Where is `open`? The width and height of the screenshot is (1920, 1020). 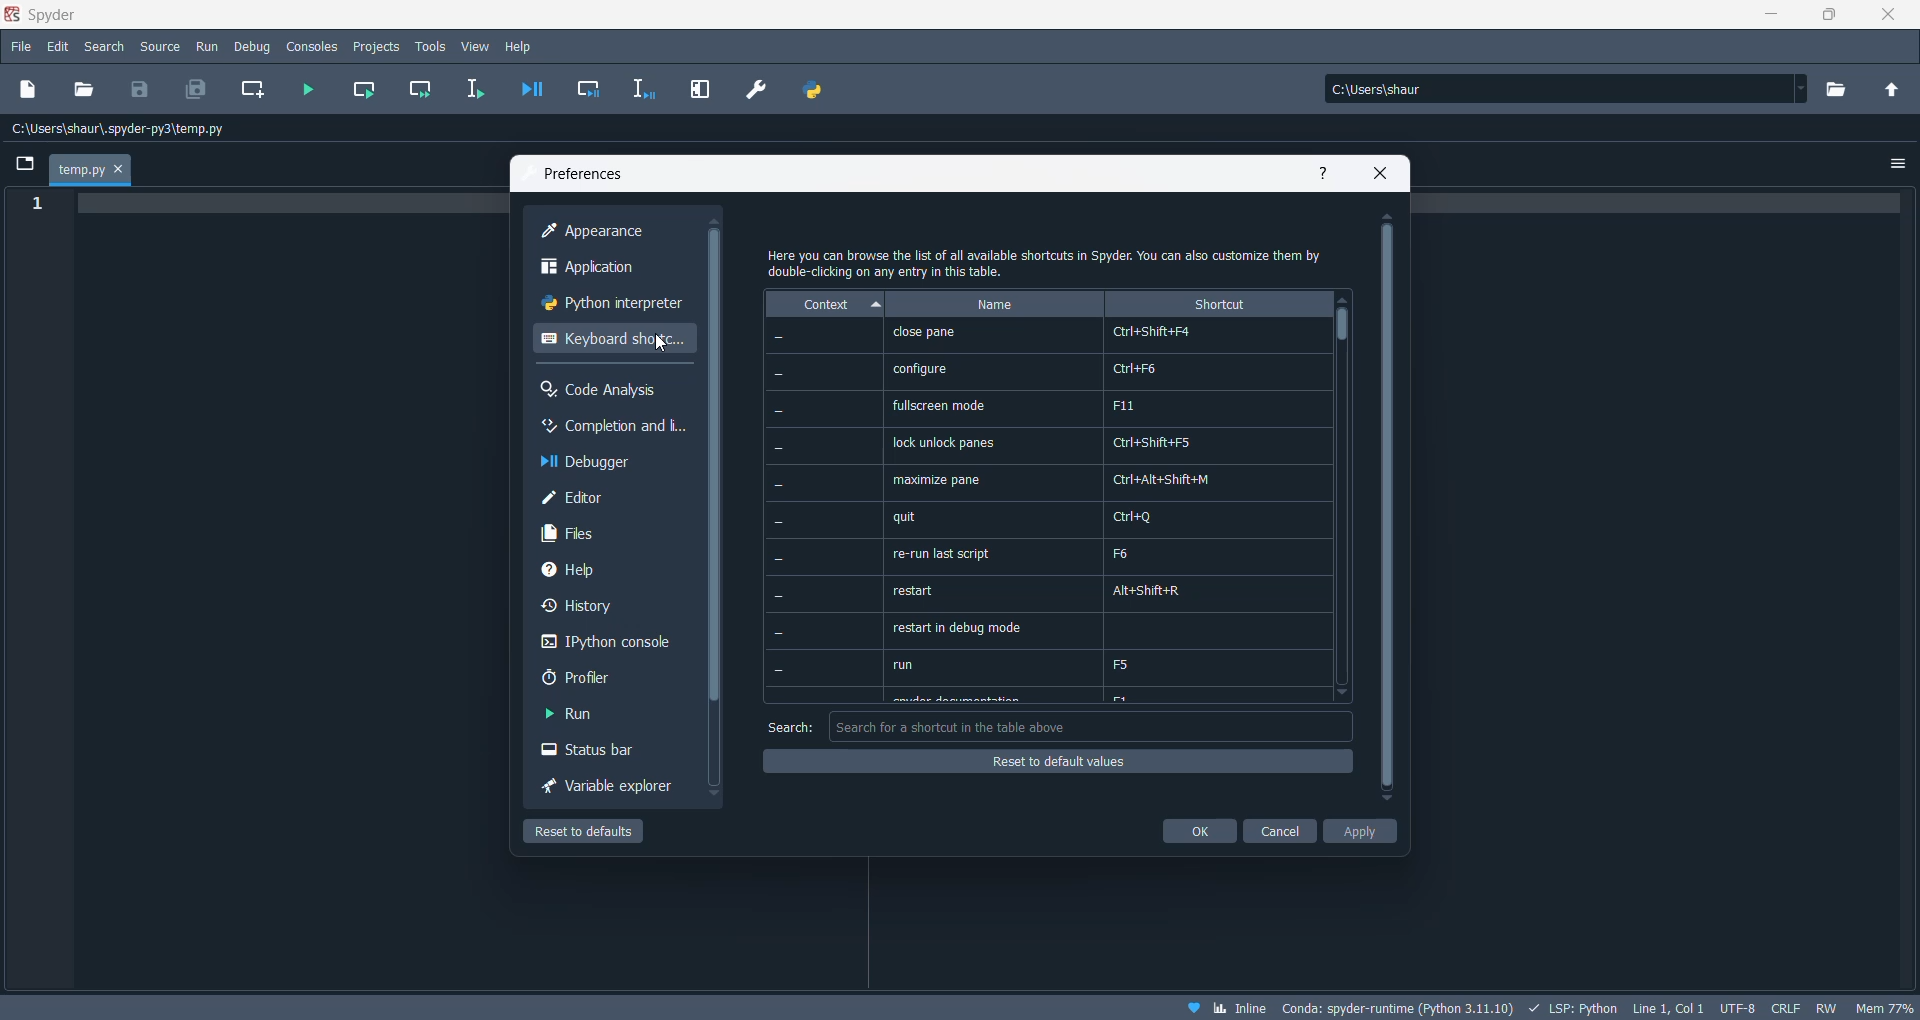
open is located at coordinates (85, 89).